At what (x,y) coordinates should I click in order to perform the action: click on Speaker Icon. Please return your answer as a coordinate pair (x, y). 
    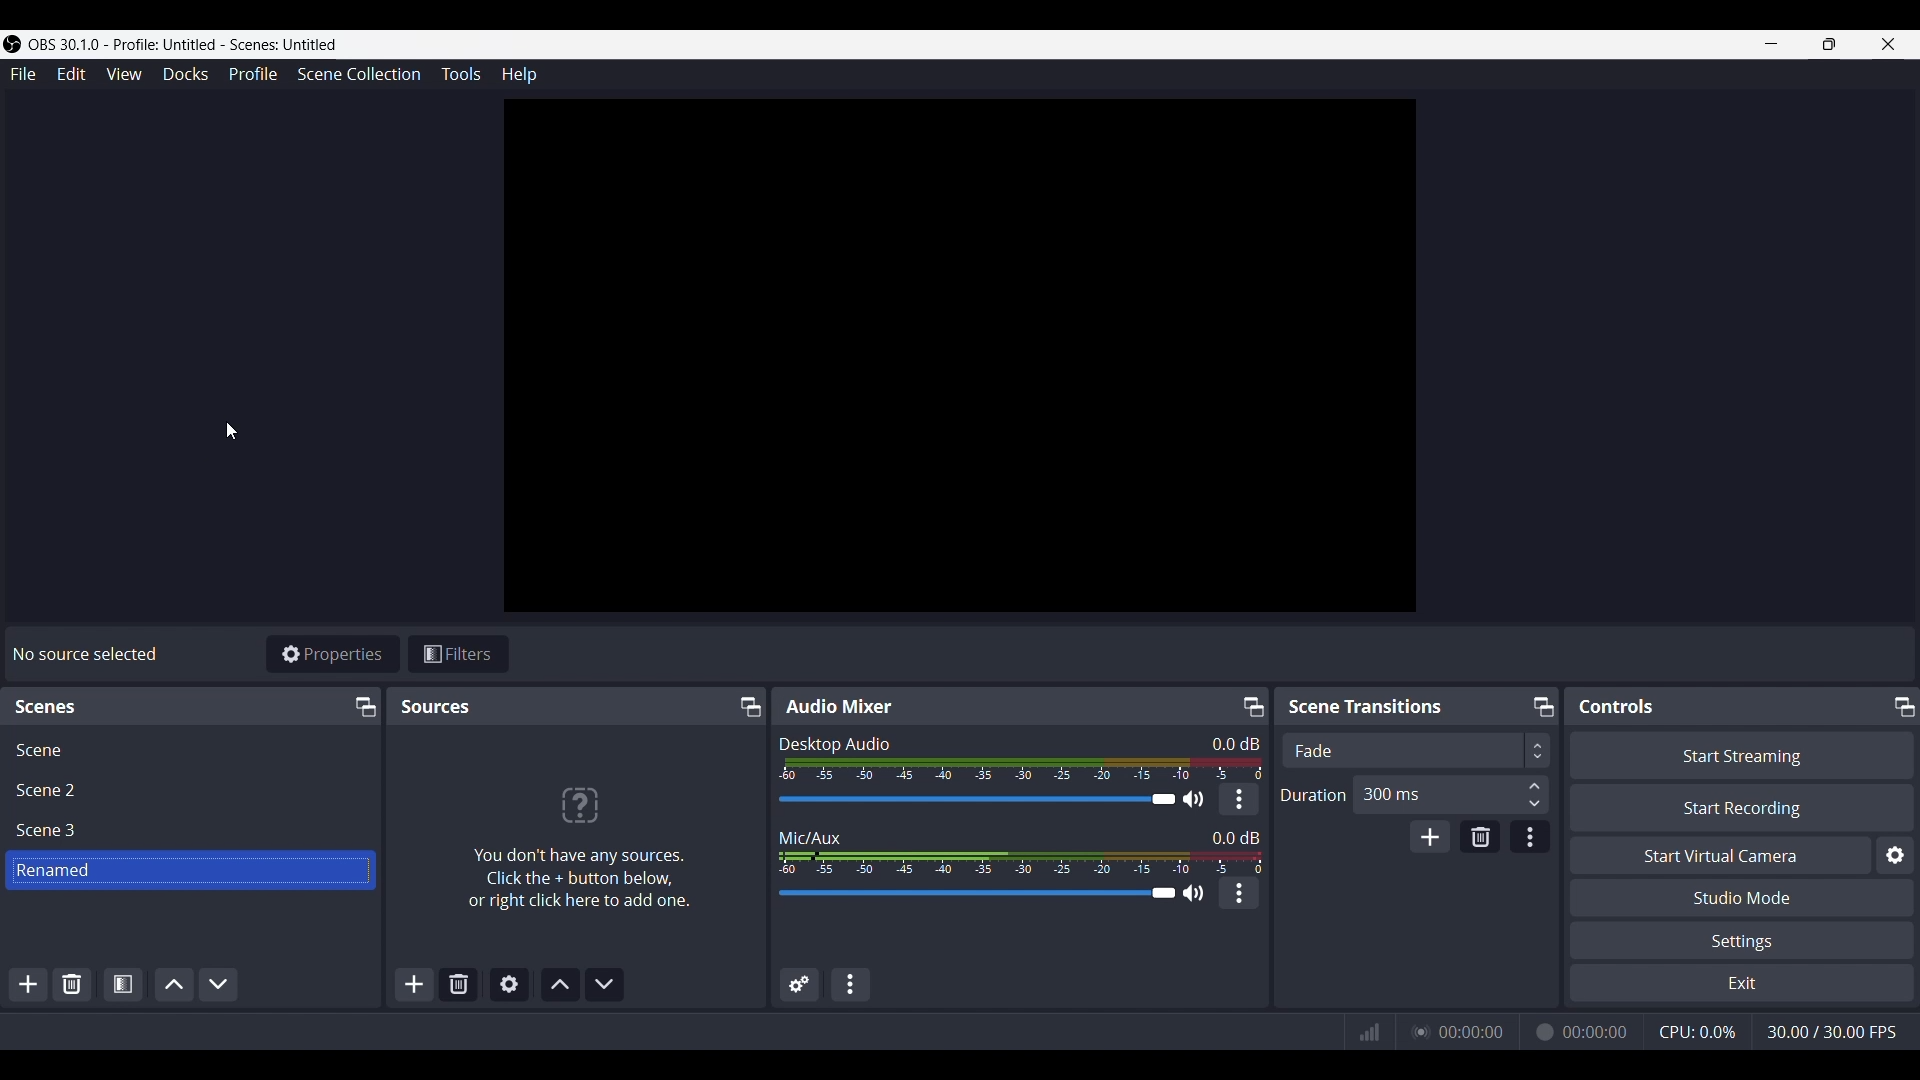
    Looking at the image, I should click on (1193, 892).